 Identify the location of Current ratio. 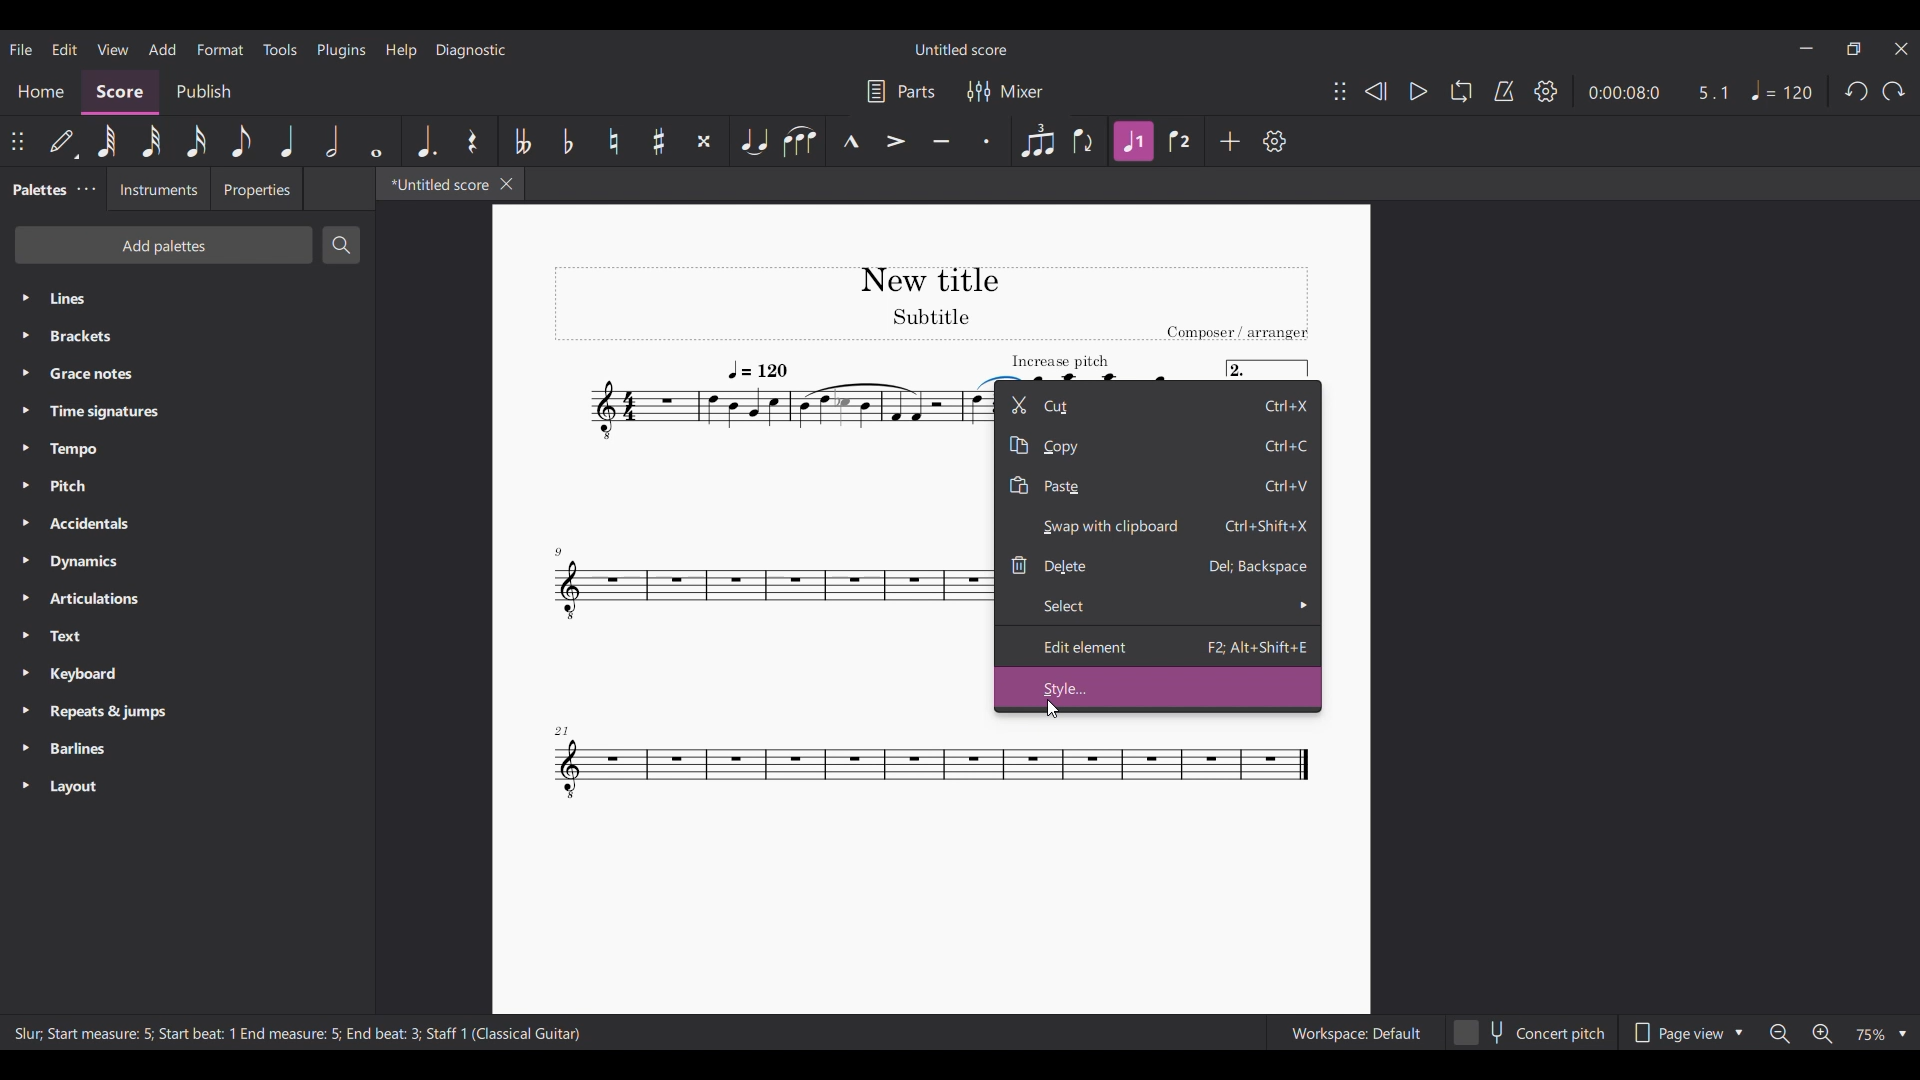
(1713, 92).